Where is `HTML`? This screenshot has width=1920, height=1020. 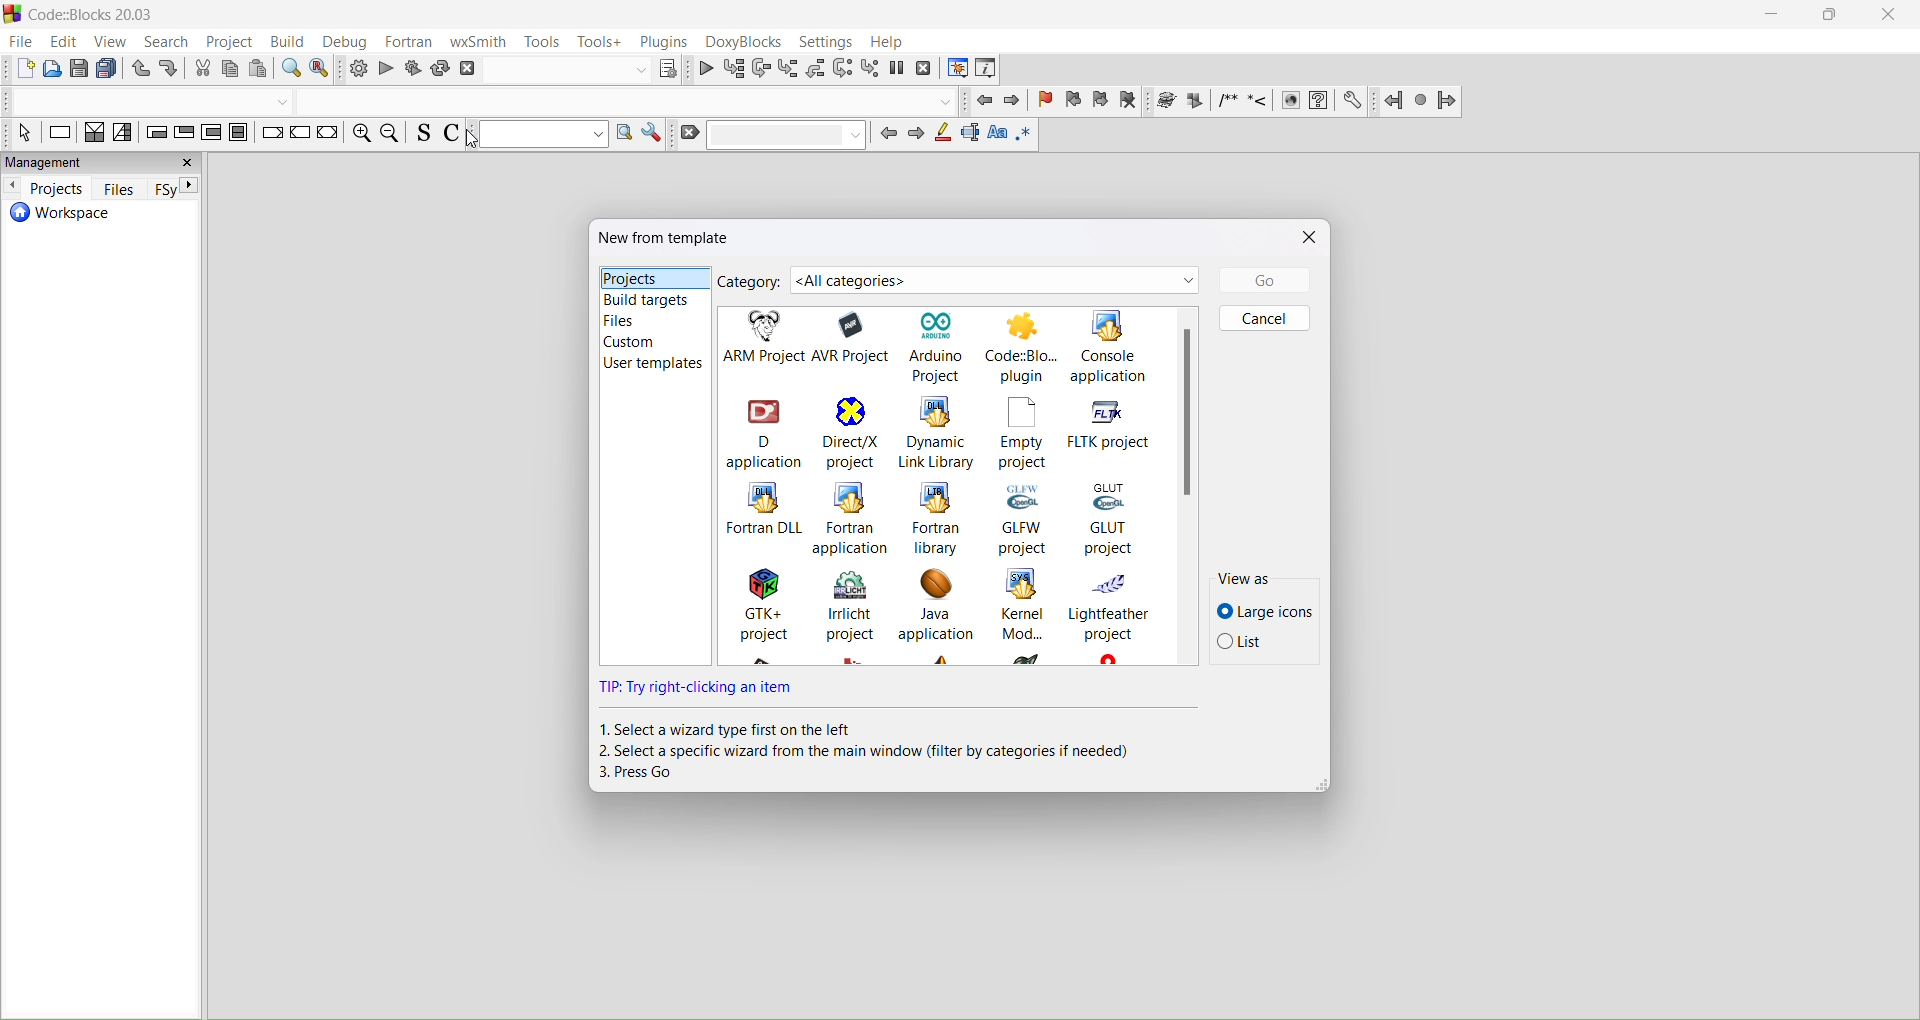 HTML is located at coordinates (1289, 98).